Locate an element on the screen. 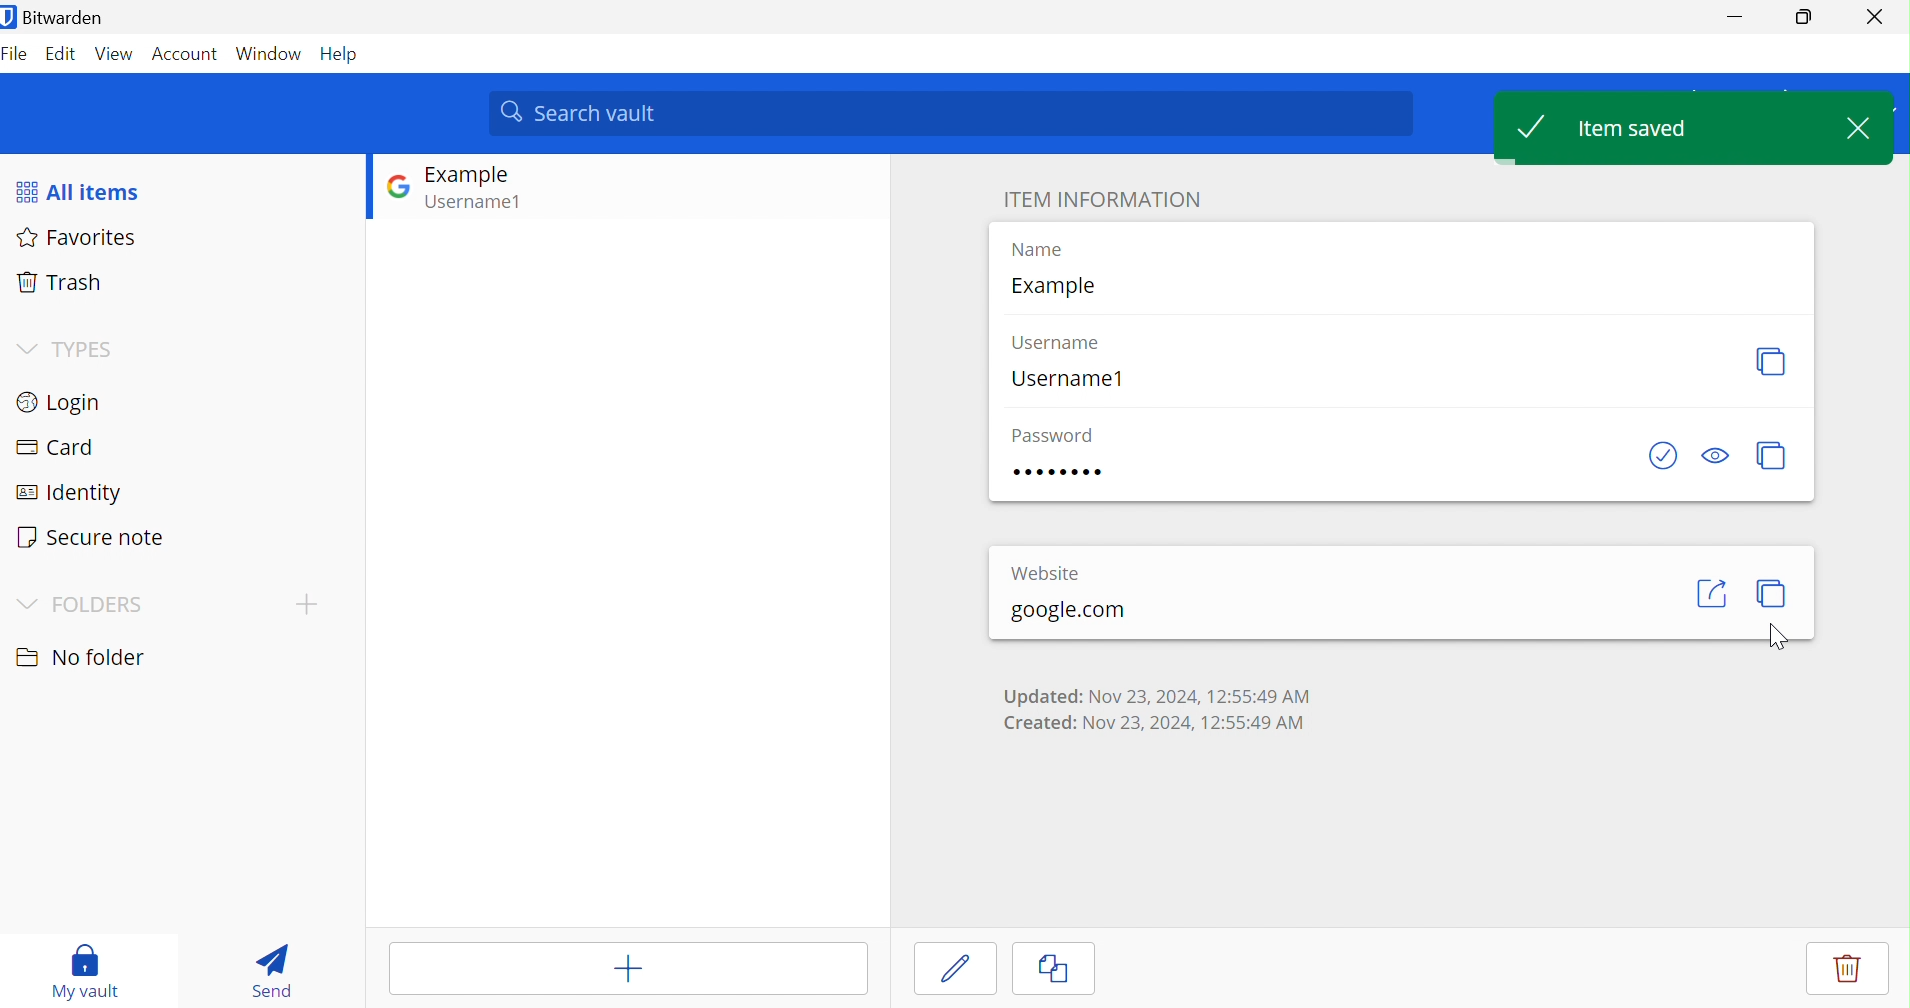  Name is located at coordinates (1036, 249).